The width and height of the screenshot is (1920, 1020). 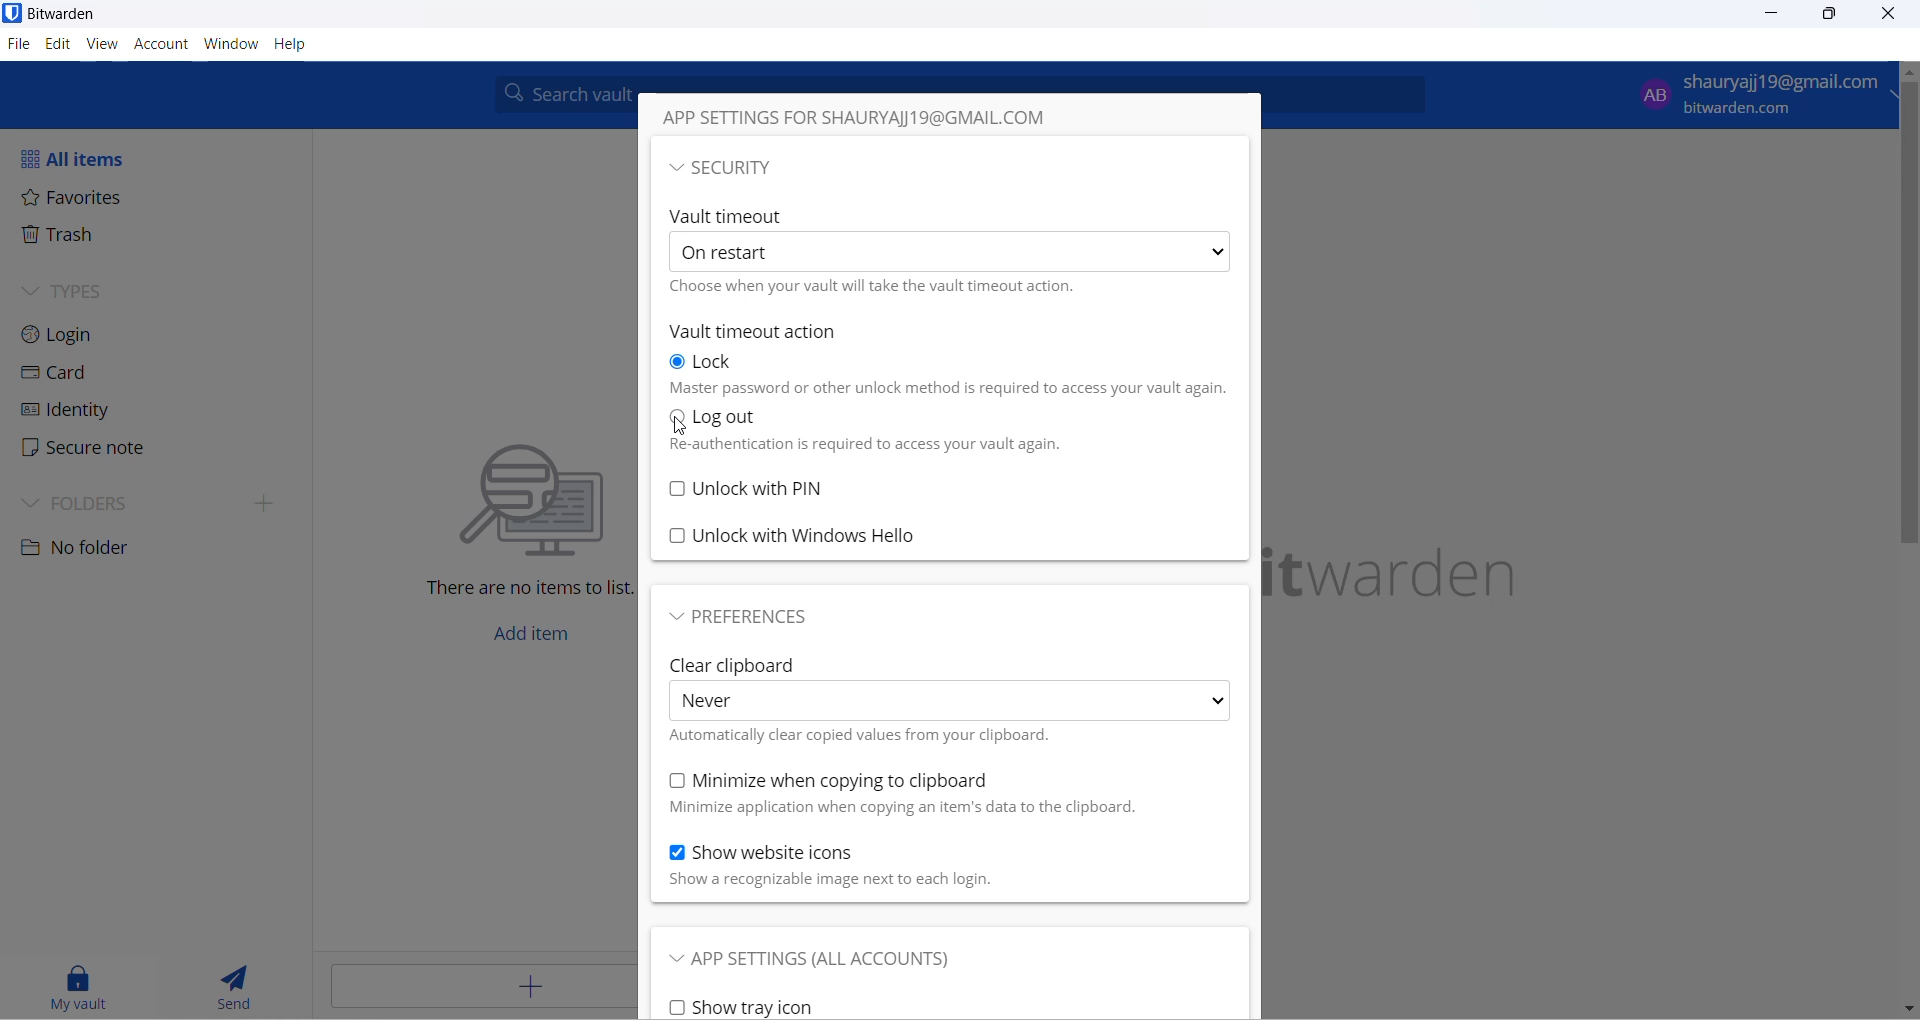 I want to click on account, so click(x=161, y=44).